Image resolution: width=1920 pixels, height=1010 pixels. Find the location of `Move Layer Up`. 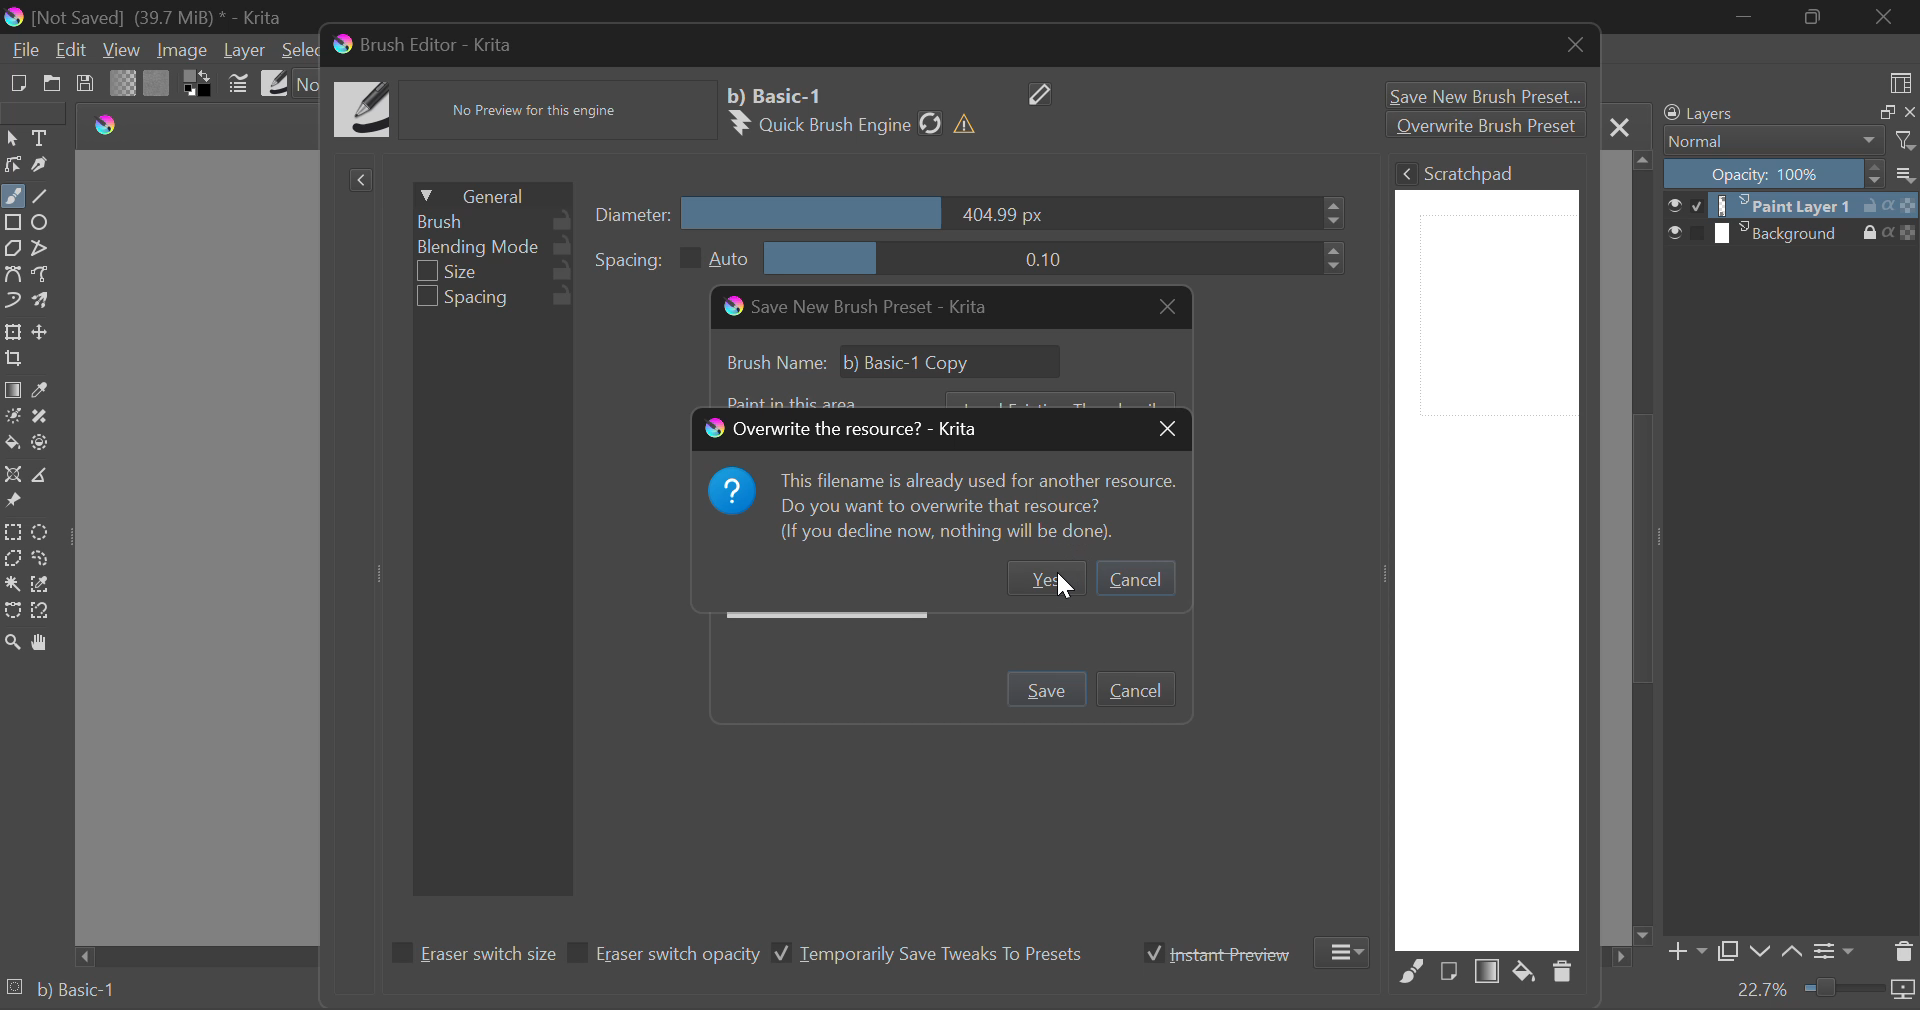

Move Layer Up is located at coordinates (1792, 954).